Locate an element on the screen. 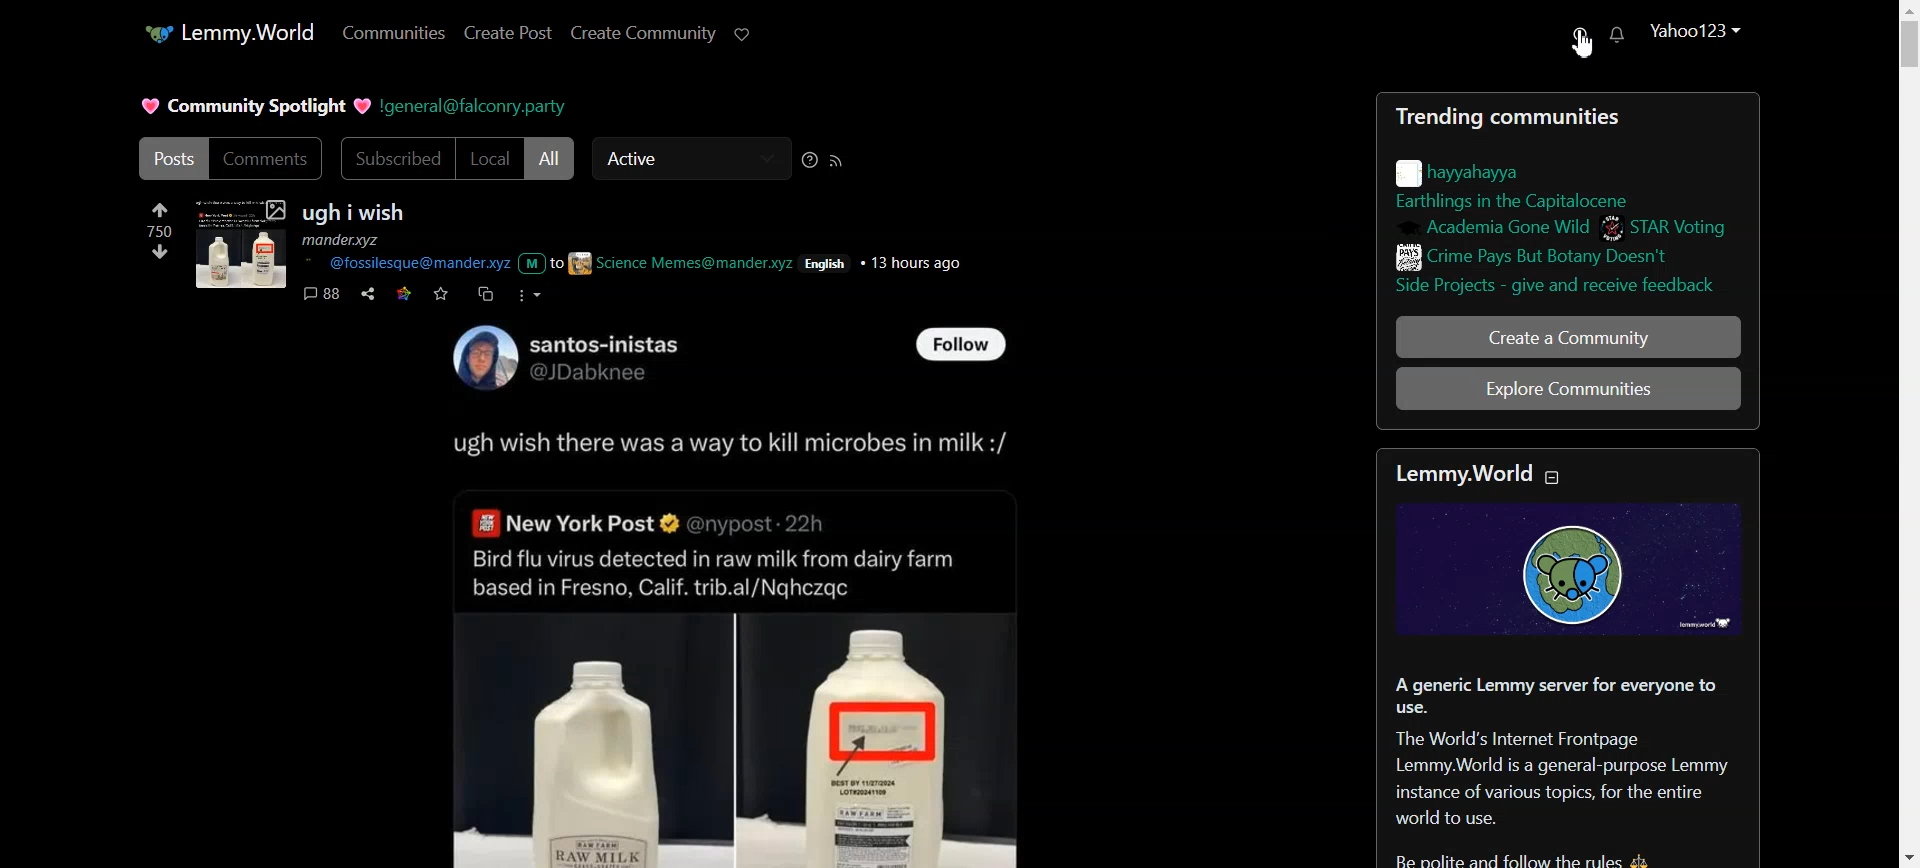 This screenshot has height=868, width=1920. Cursor is located at coordinates (1583, 43).